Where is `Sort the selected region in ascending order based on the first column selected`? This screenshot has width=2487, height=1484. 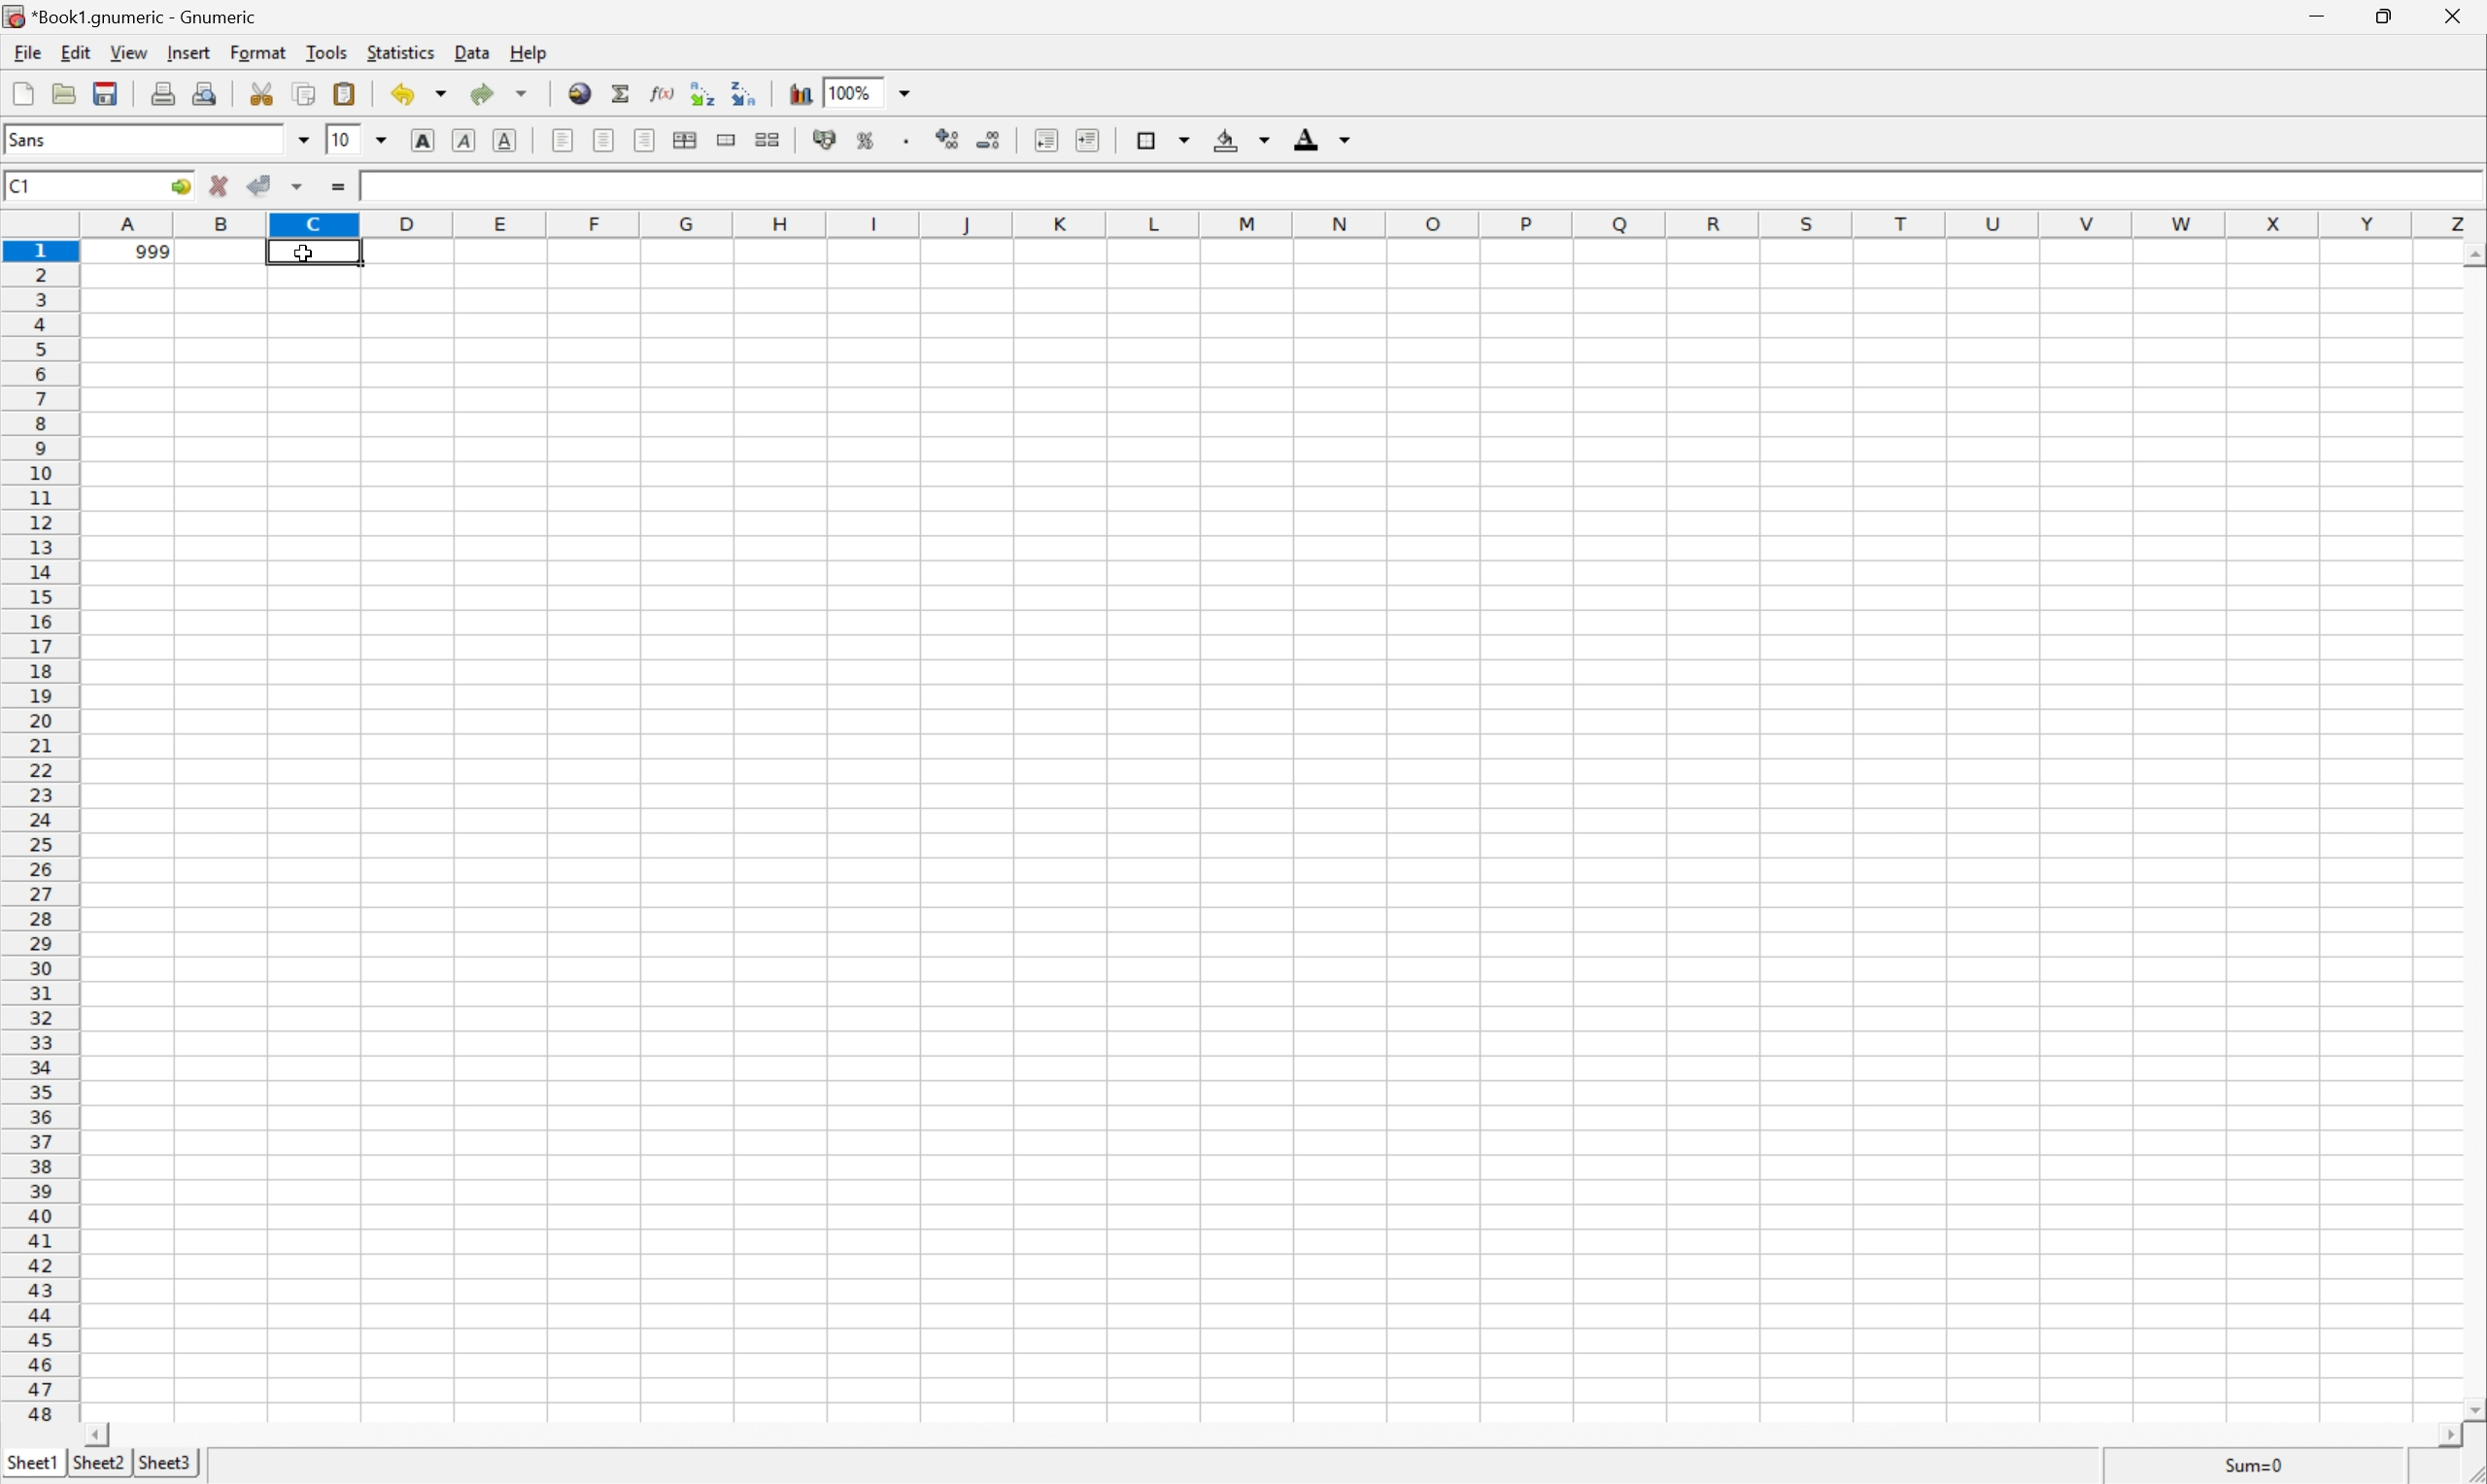
Sort the selected region in ascending order based on the first column selected is located at coordinates (703, 91).